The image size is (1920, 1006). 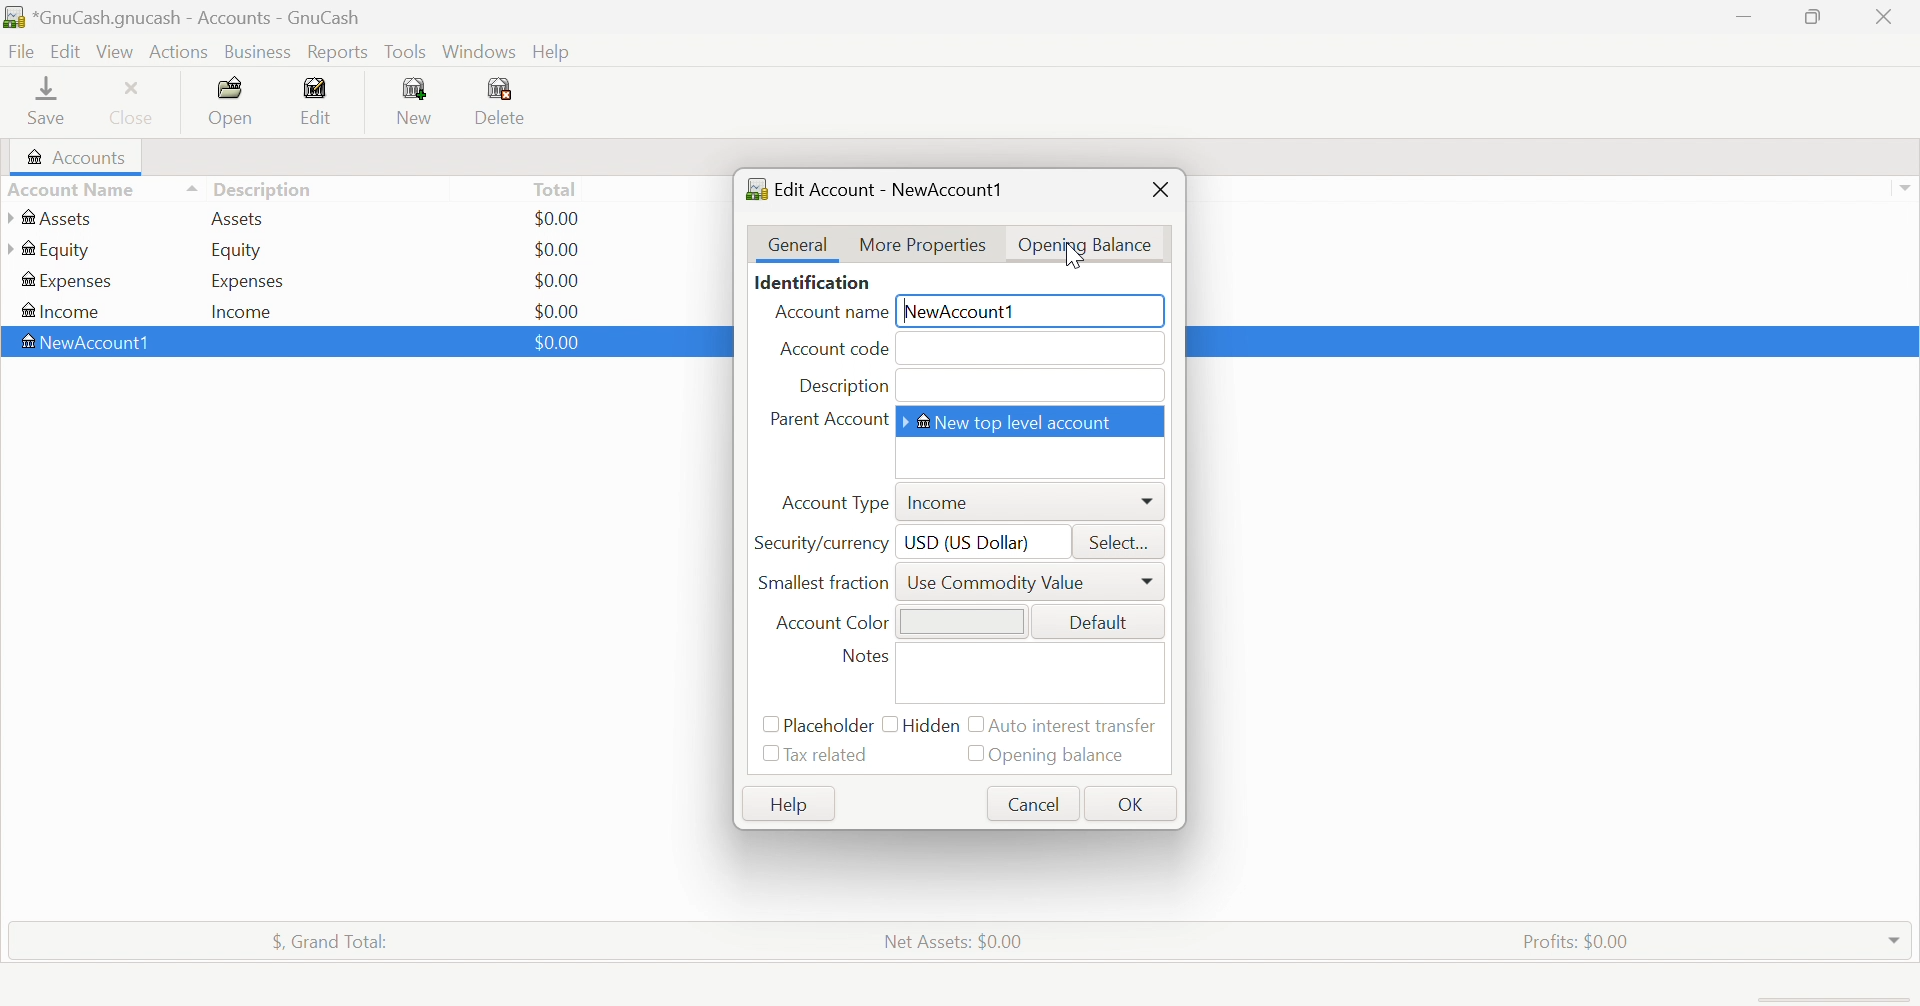 What do you see at coordinates (828, 725) in the screenshot?
I see `Placeholder` at bounding box center [828, 725].